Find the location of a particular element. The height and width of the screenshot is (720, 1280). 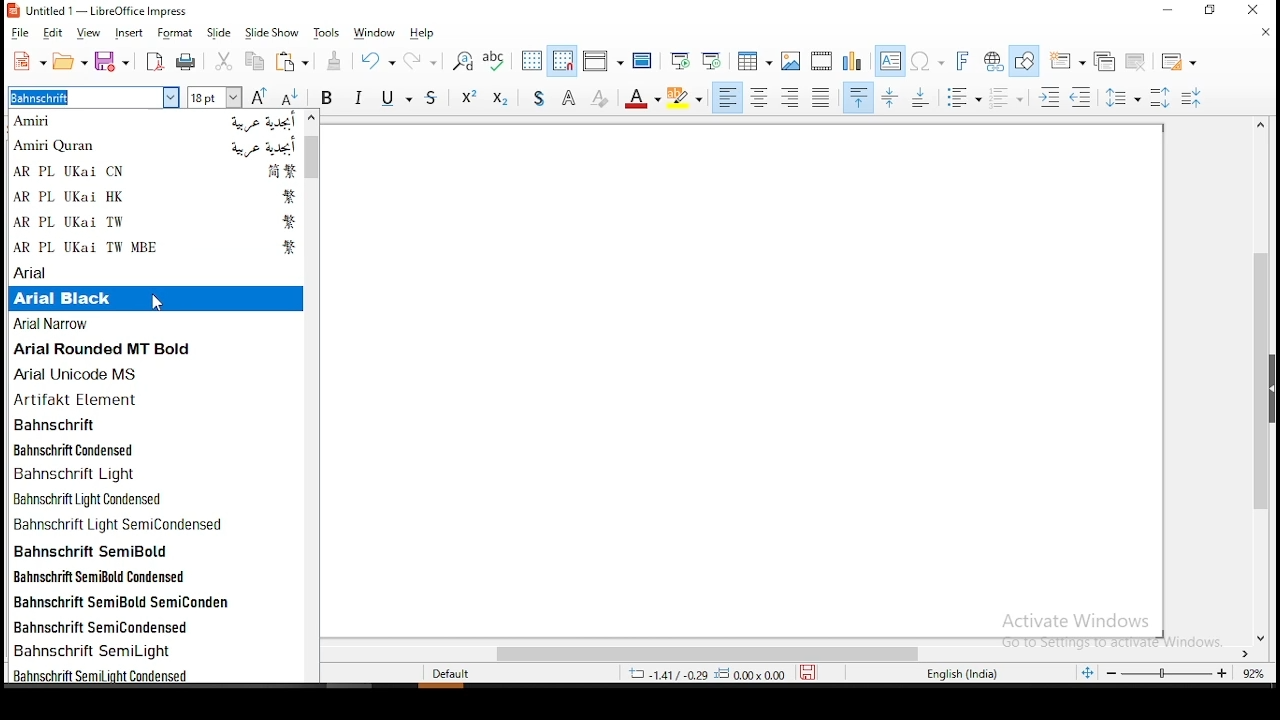

decrease paragraph spacing is located at coordinates (1008, 98).